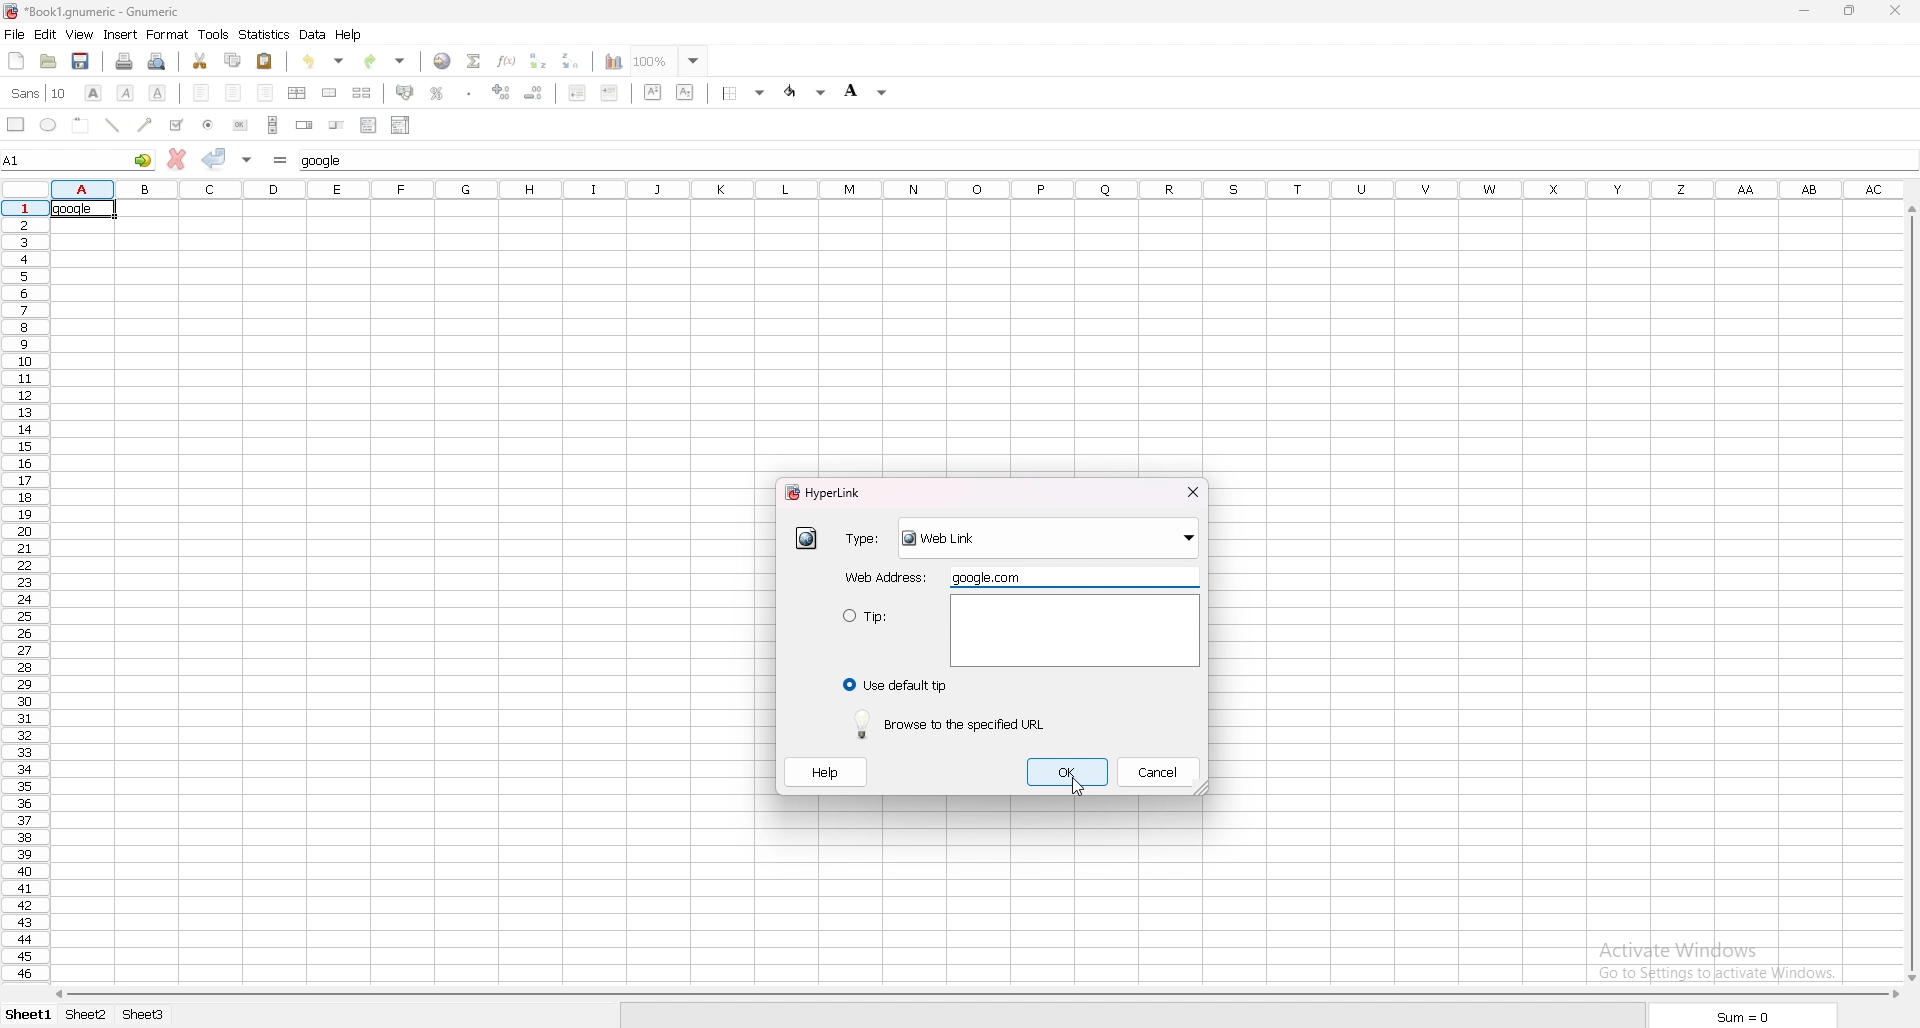  Describe the element at coordinates (1191, 490) in the screenshot. I see `close` at that location.